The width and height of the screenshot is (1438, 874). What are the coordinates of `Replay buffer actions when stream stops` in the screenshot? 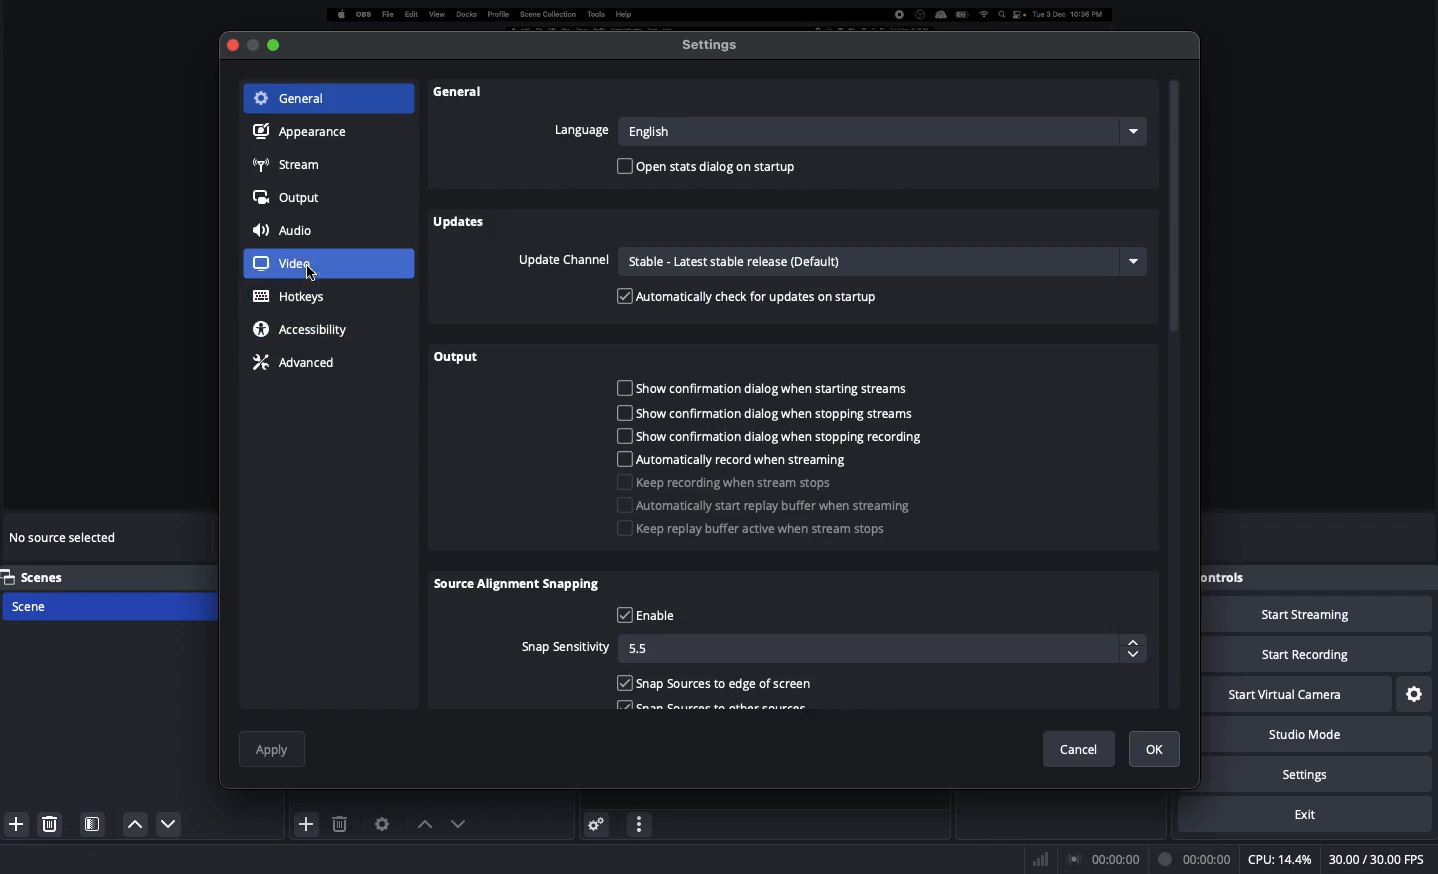 It's located at (758, 531).